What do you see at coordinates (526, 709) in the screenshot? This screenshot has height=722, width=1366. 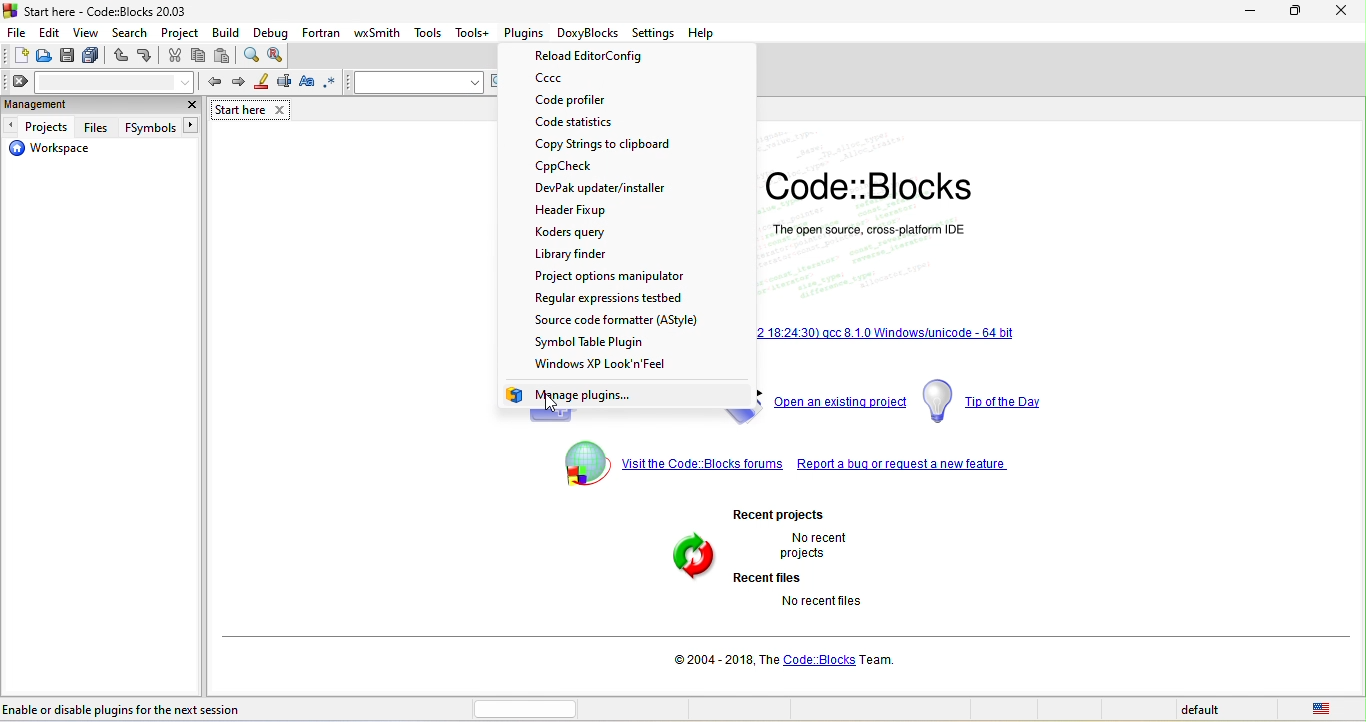 I see `horizontal scroll bar` at bounding box center [526, 709].